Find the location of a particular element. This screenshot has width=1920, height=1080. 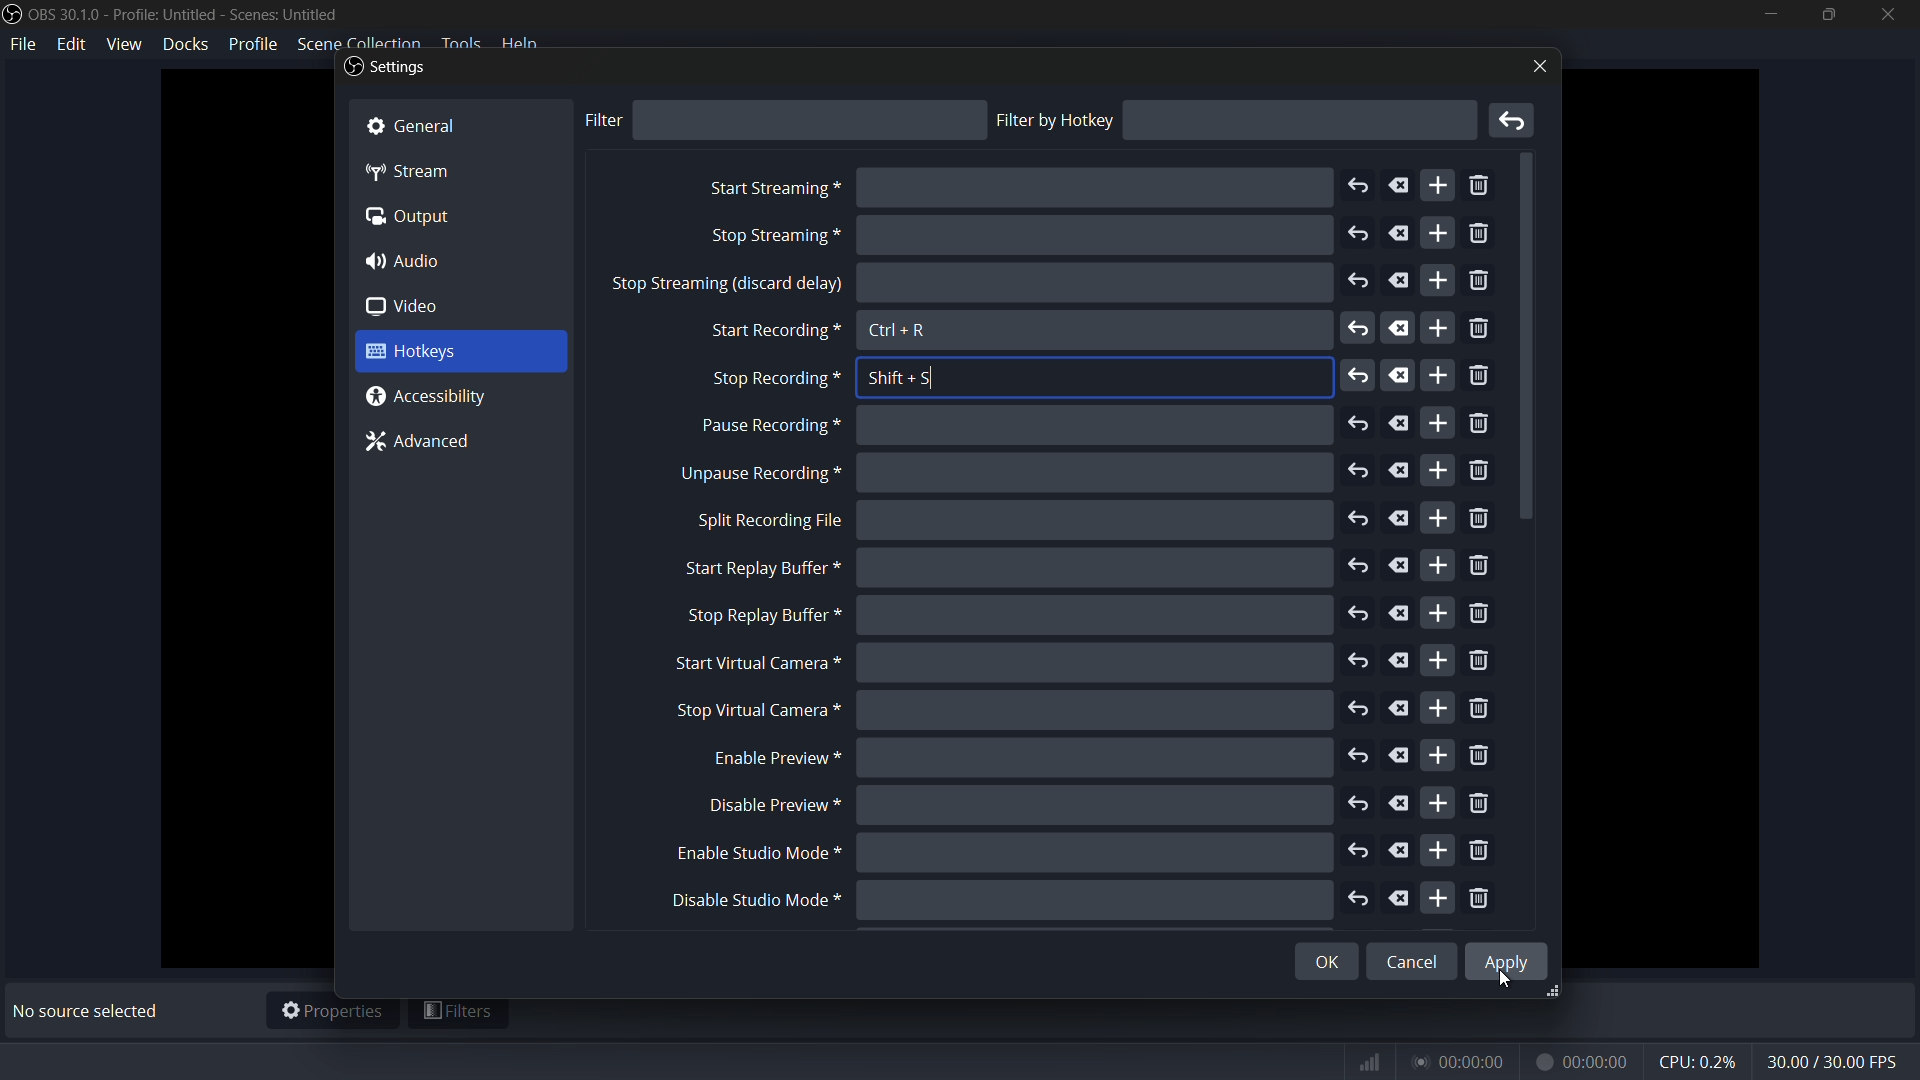

start replay buffer is located at coordinates (753, 568).